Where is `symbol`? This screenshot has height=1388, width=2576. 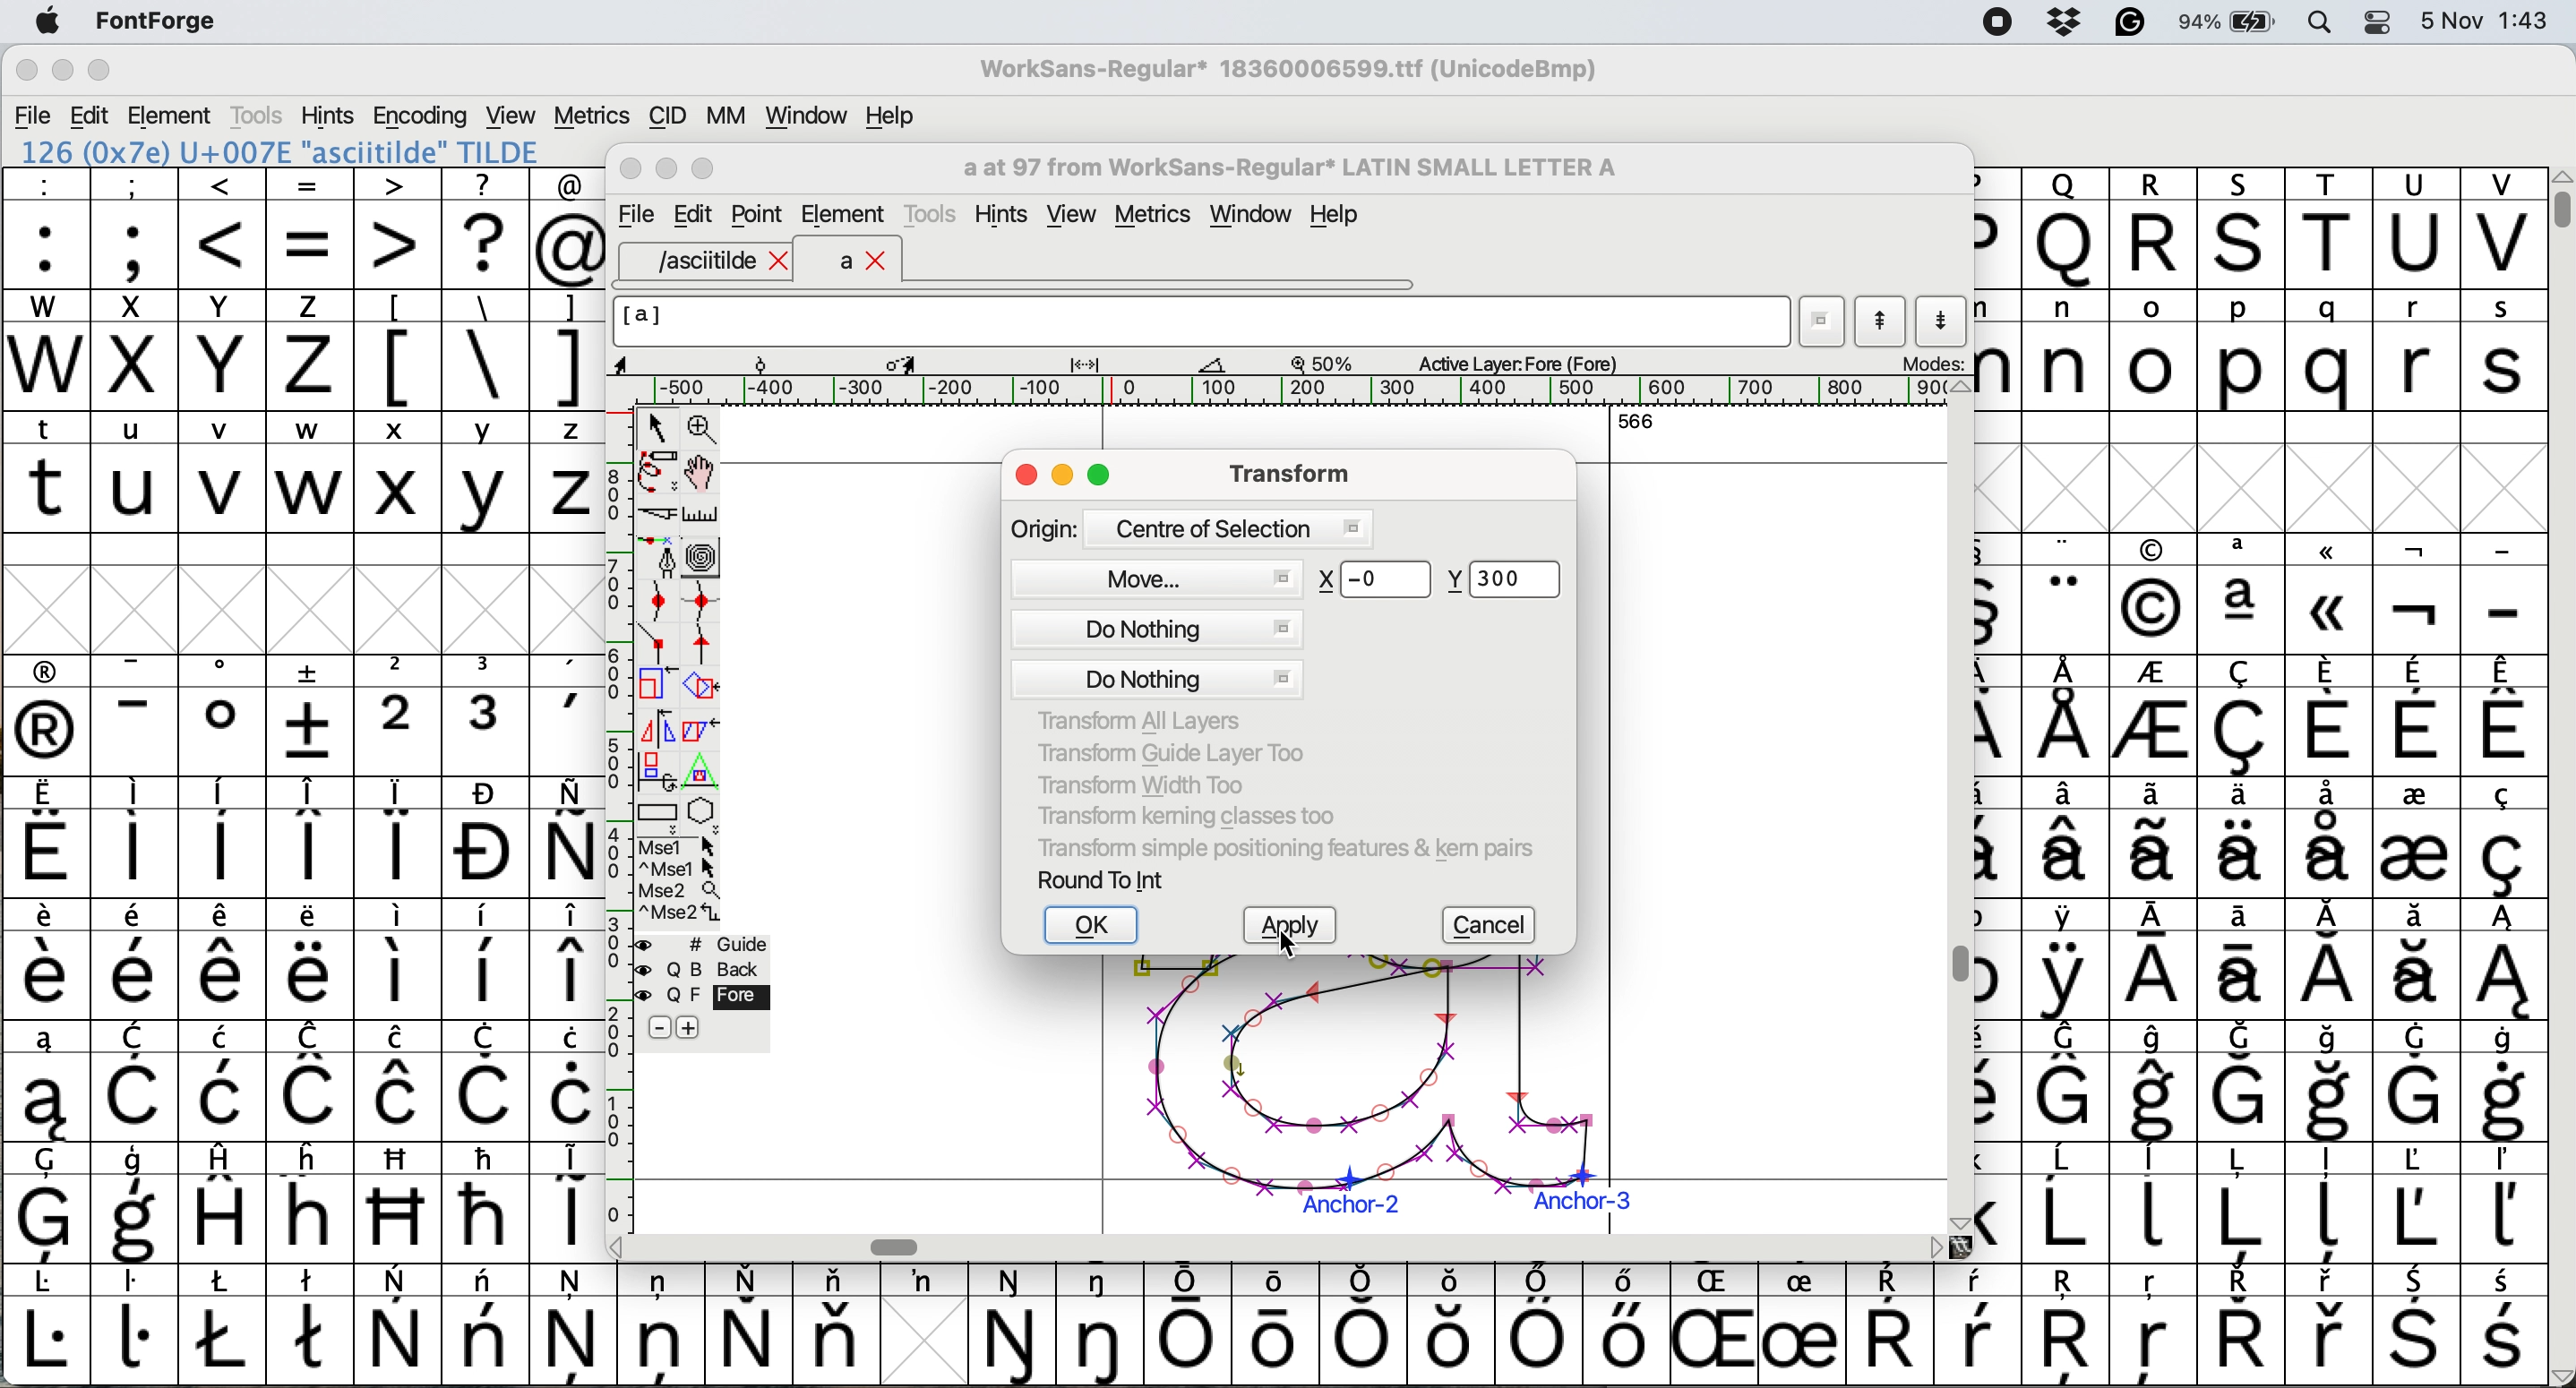 symbol is located at coordinates (2501, 1204).